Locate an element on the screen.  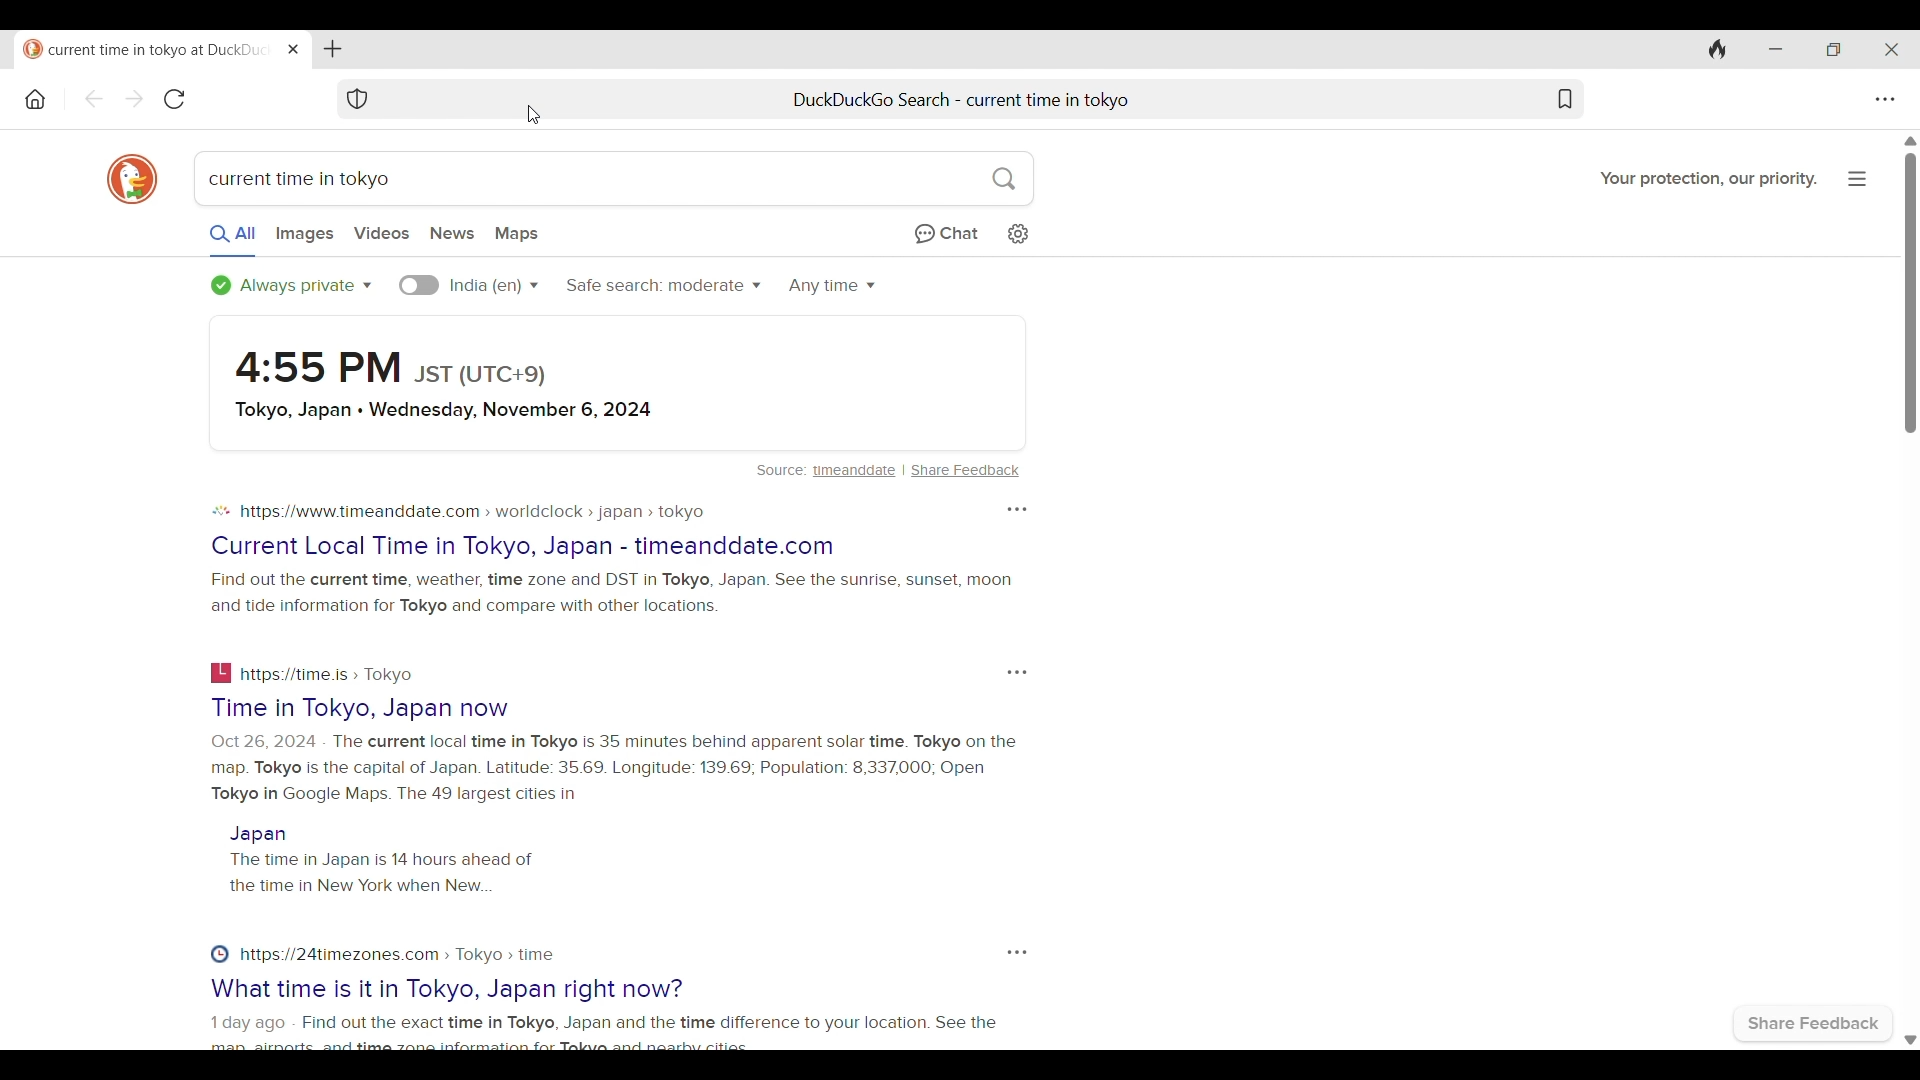
More settings is located at coordinates (1017, 952).